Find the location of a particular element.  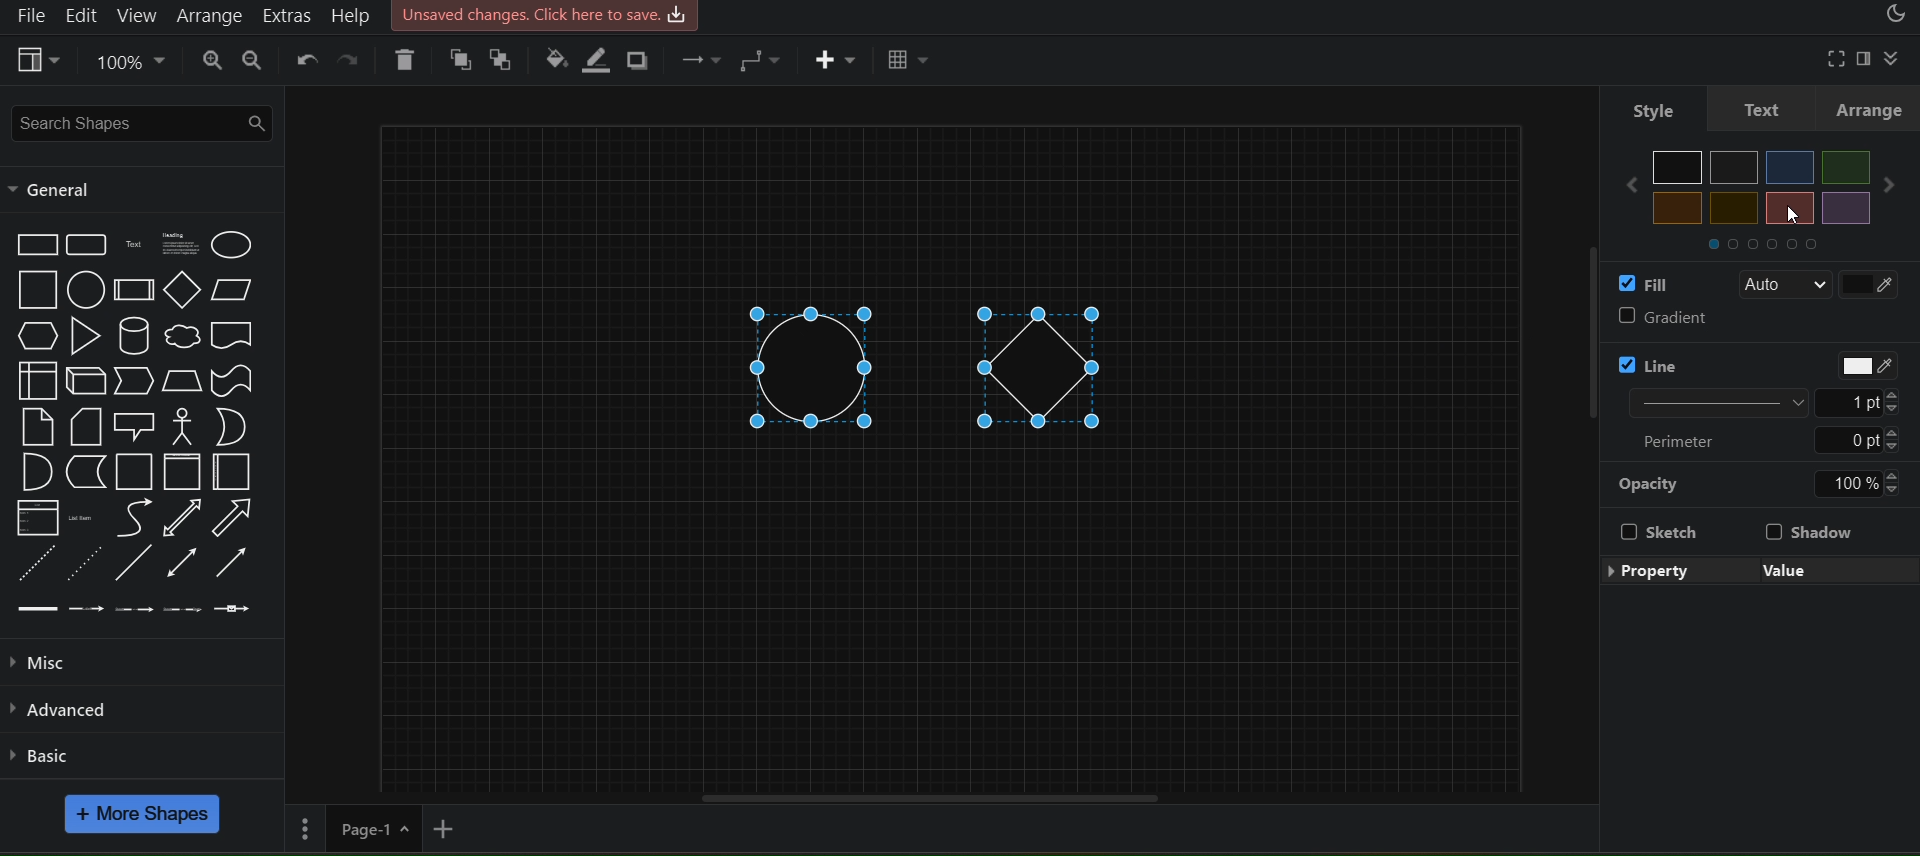

Triangle is located at coordinates (83, 335).